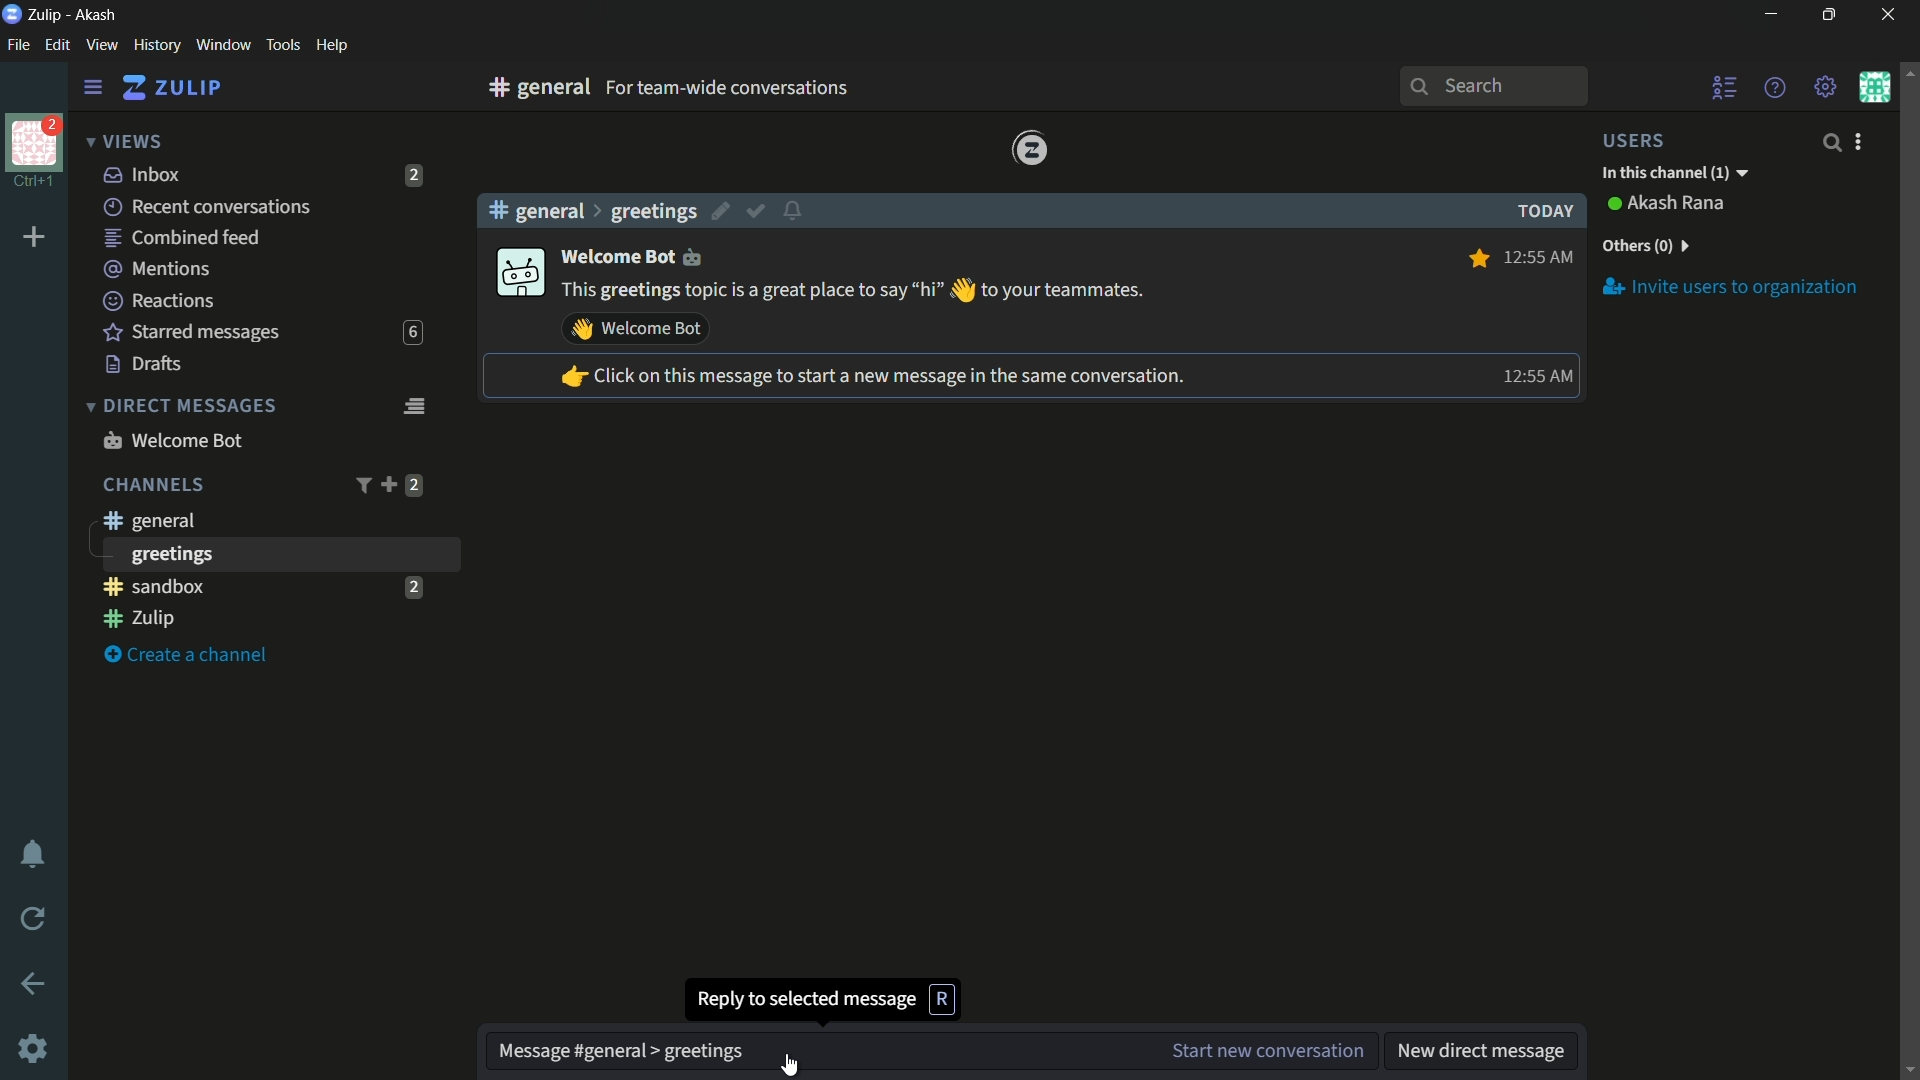 The height and width of the screenshot is (1080, 1920). I want to click on inbox, so click(143, 174).